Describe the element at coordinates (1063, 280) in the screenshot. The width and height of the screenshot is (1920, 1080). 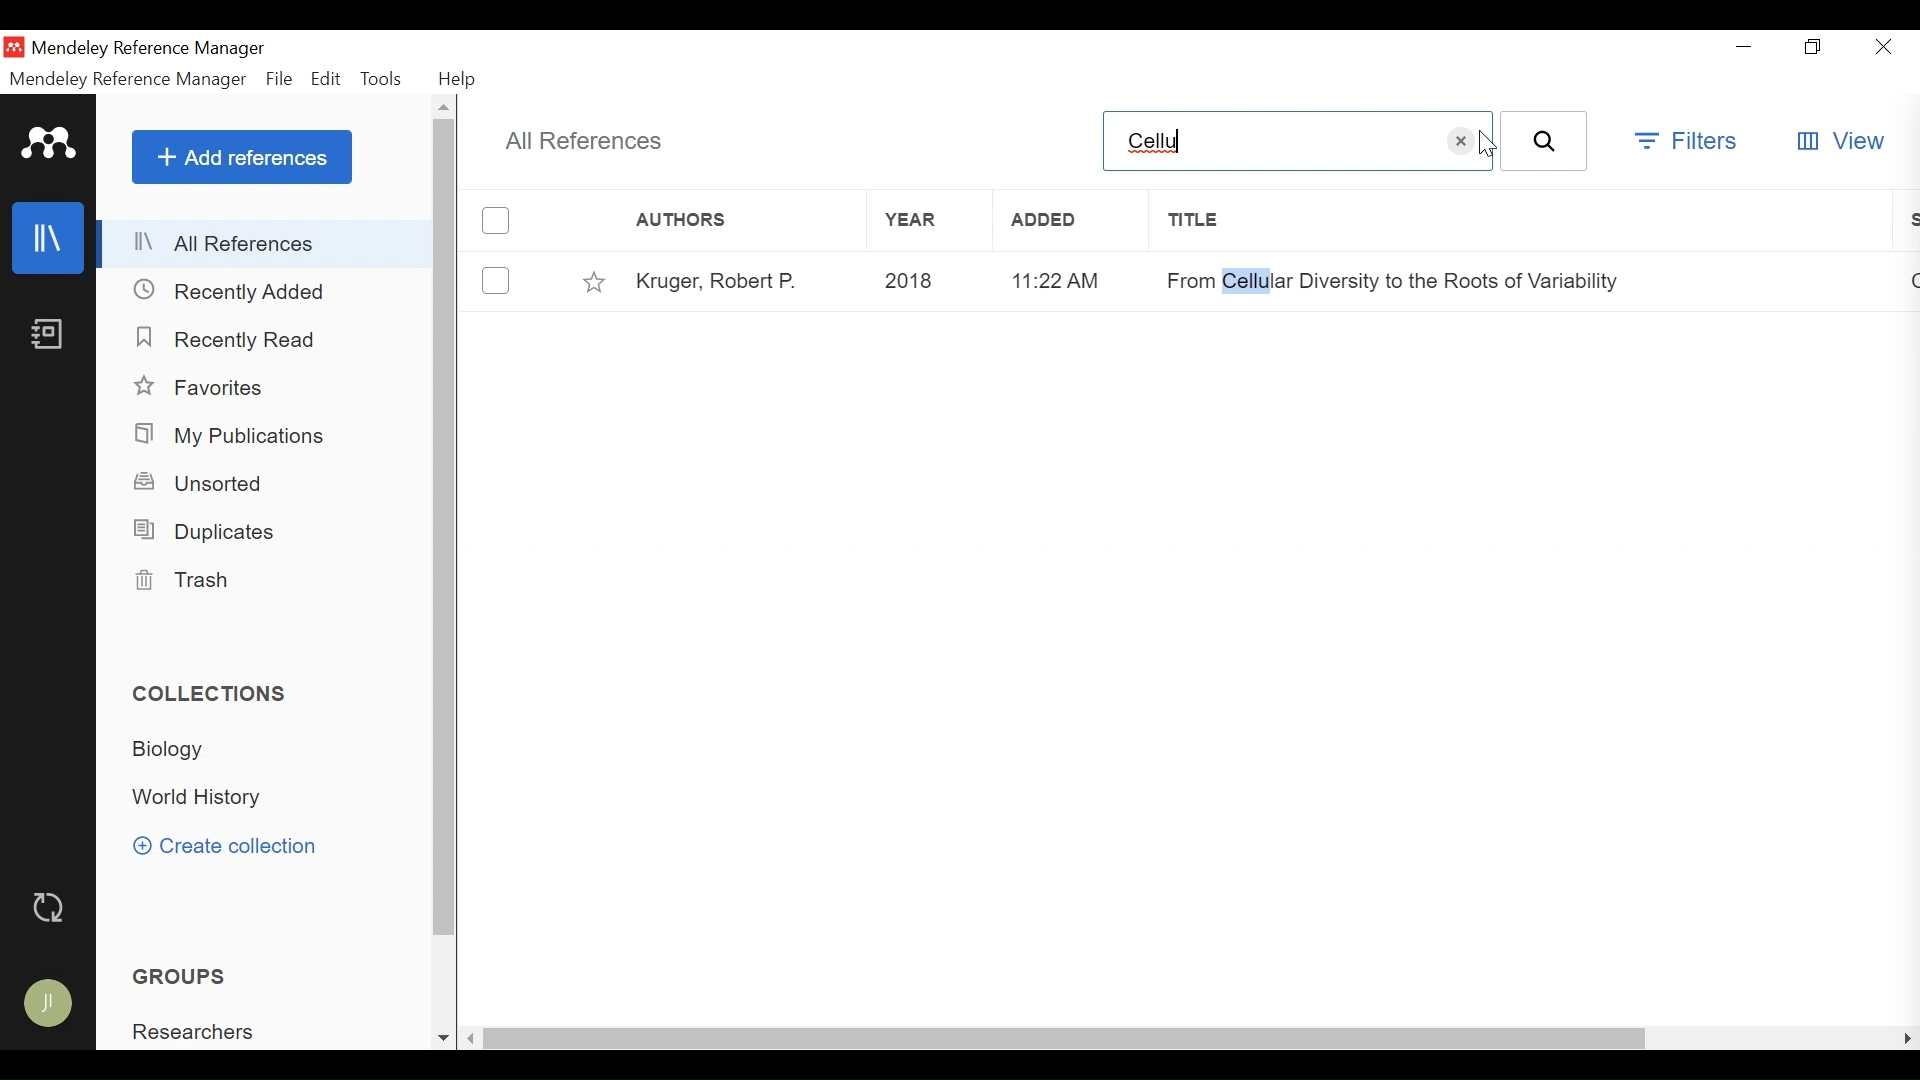
I see `11:22 AM` at that location.